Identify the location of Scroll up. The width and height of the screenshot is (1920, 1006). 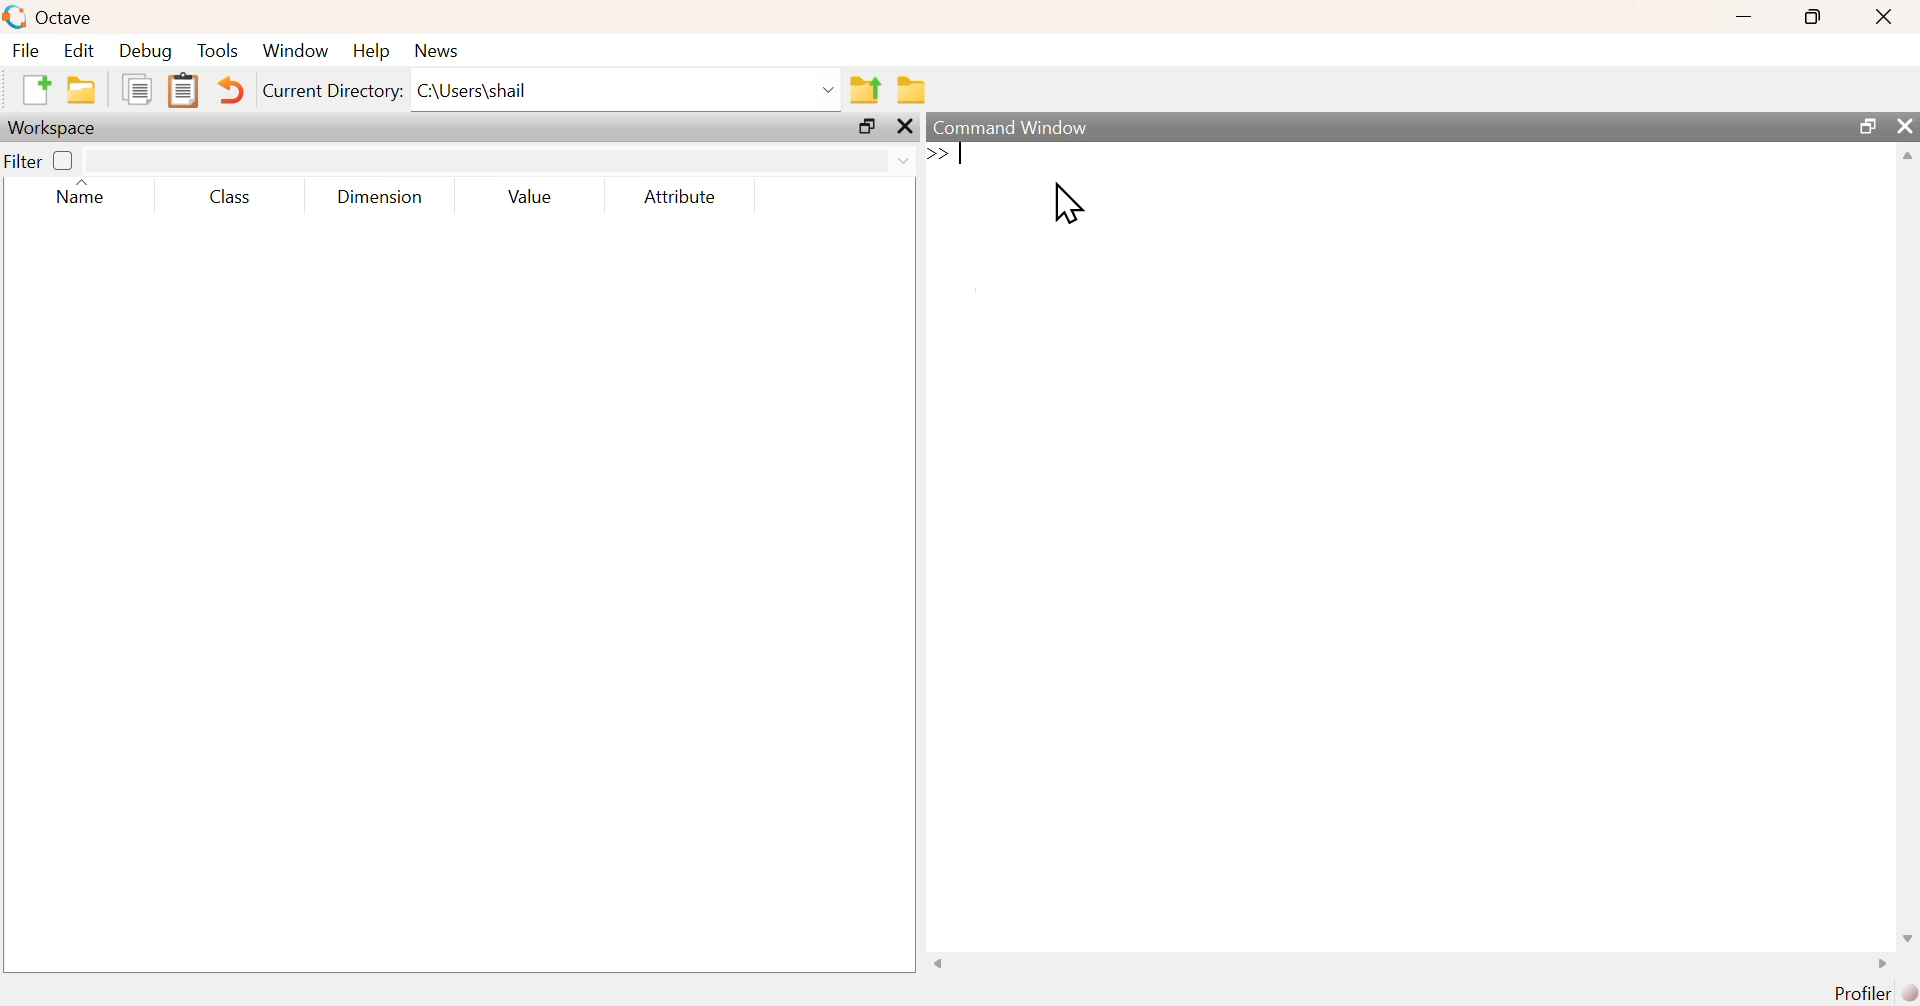
(1905, 156).